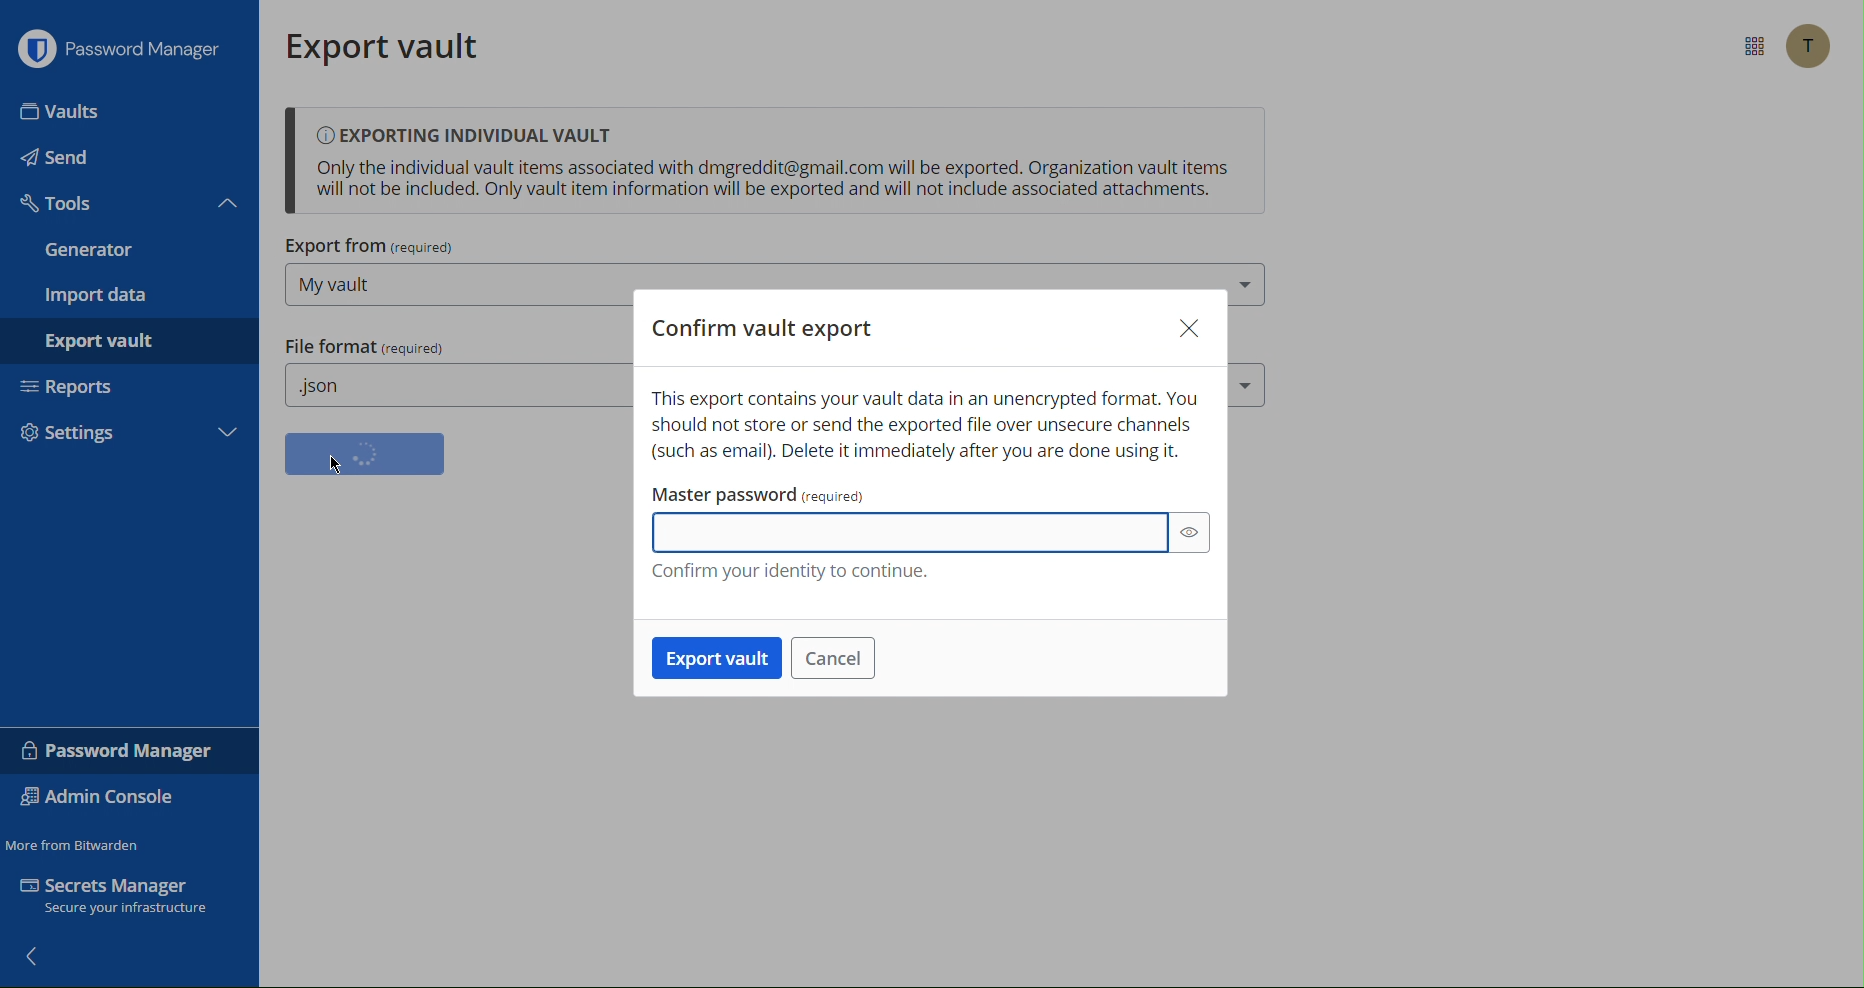 This screenshot has height=988, width=1864. I want to click on Admin Console, so click(105, 798).